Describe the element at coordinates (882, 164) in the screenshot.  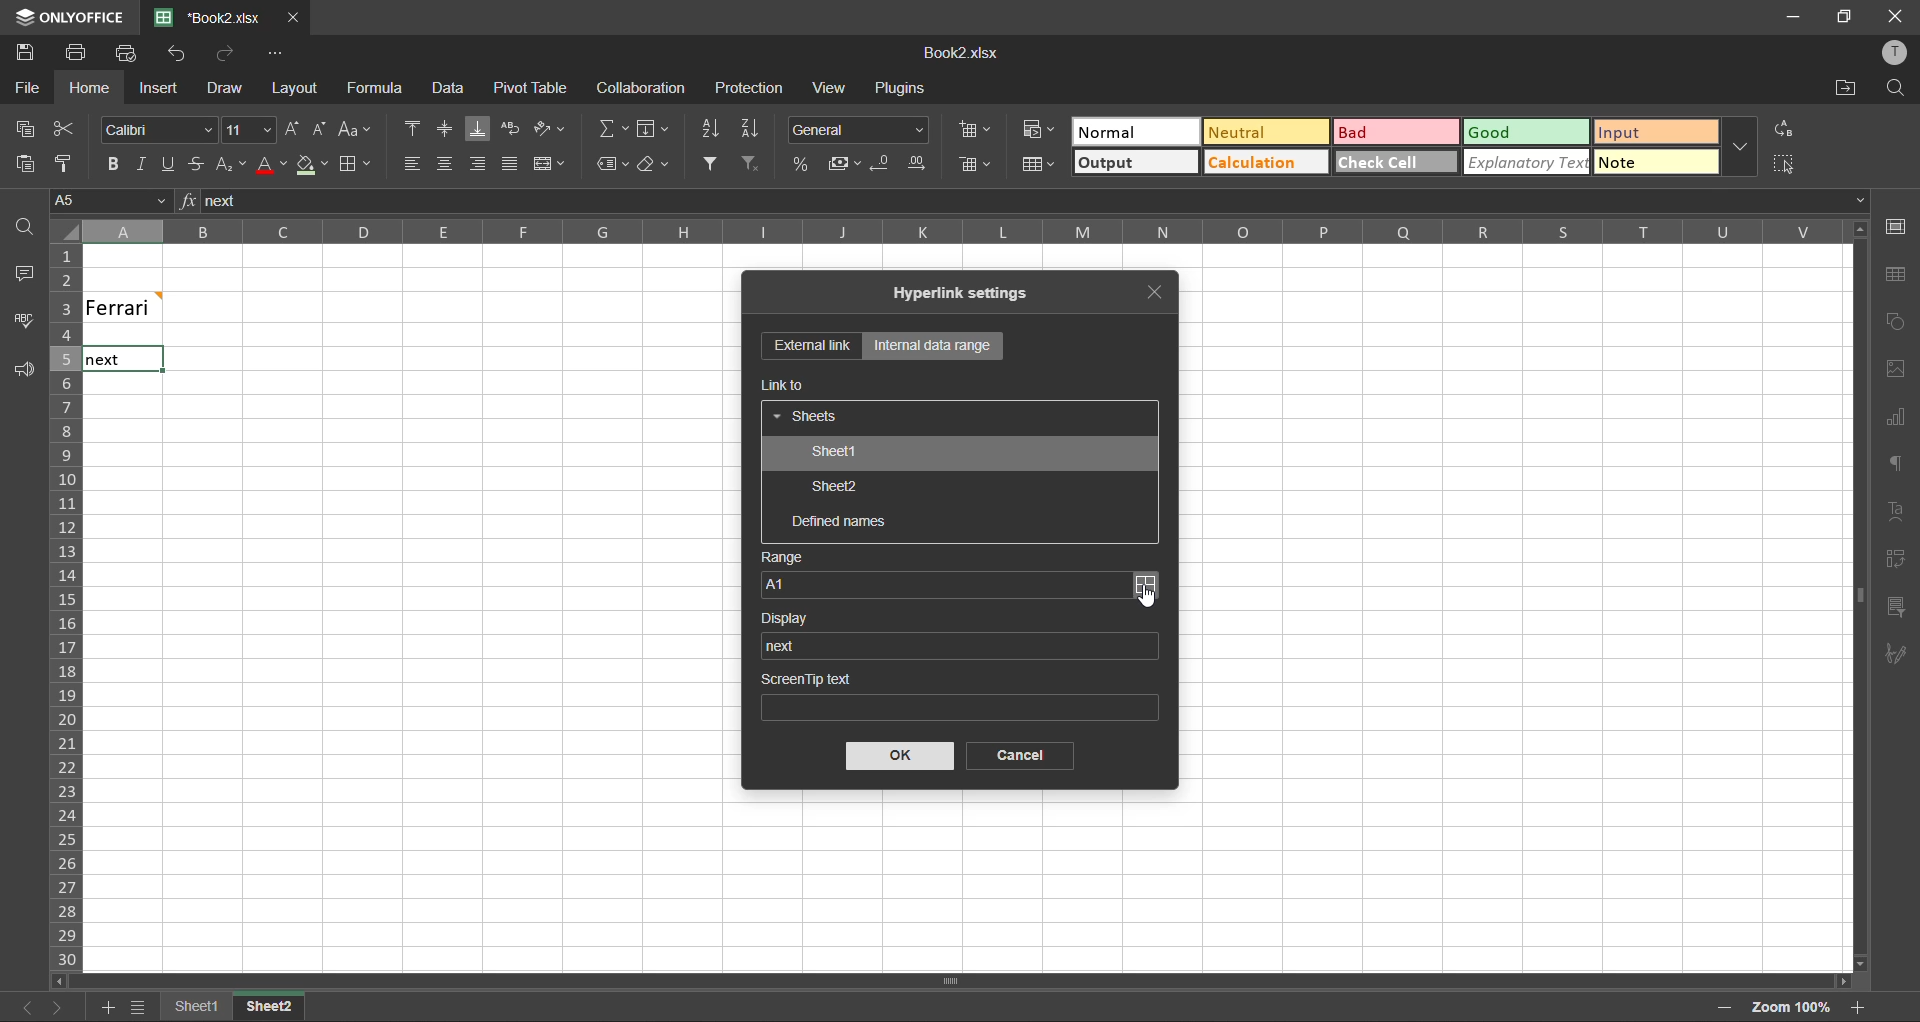
I see `decrease decimal` at that location.